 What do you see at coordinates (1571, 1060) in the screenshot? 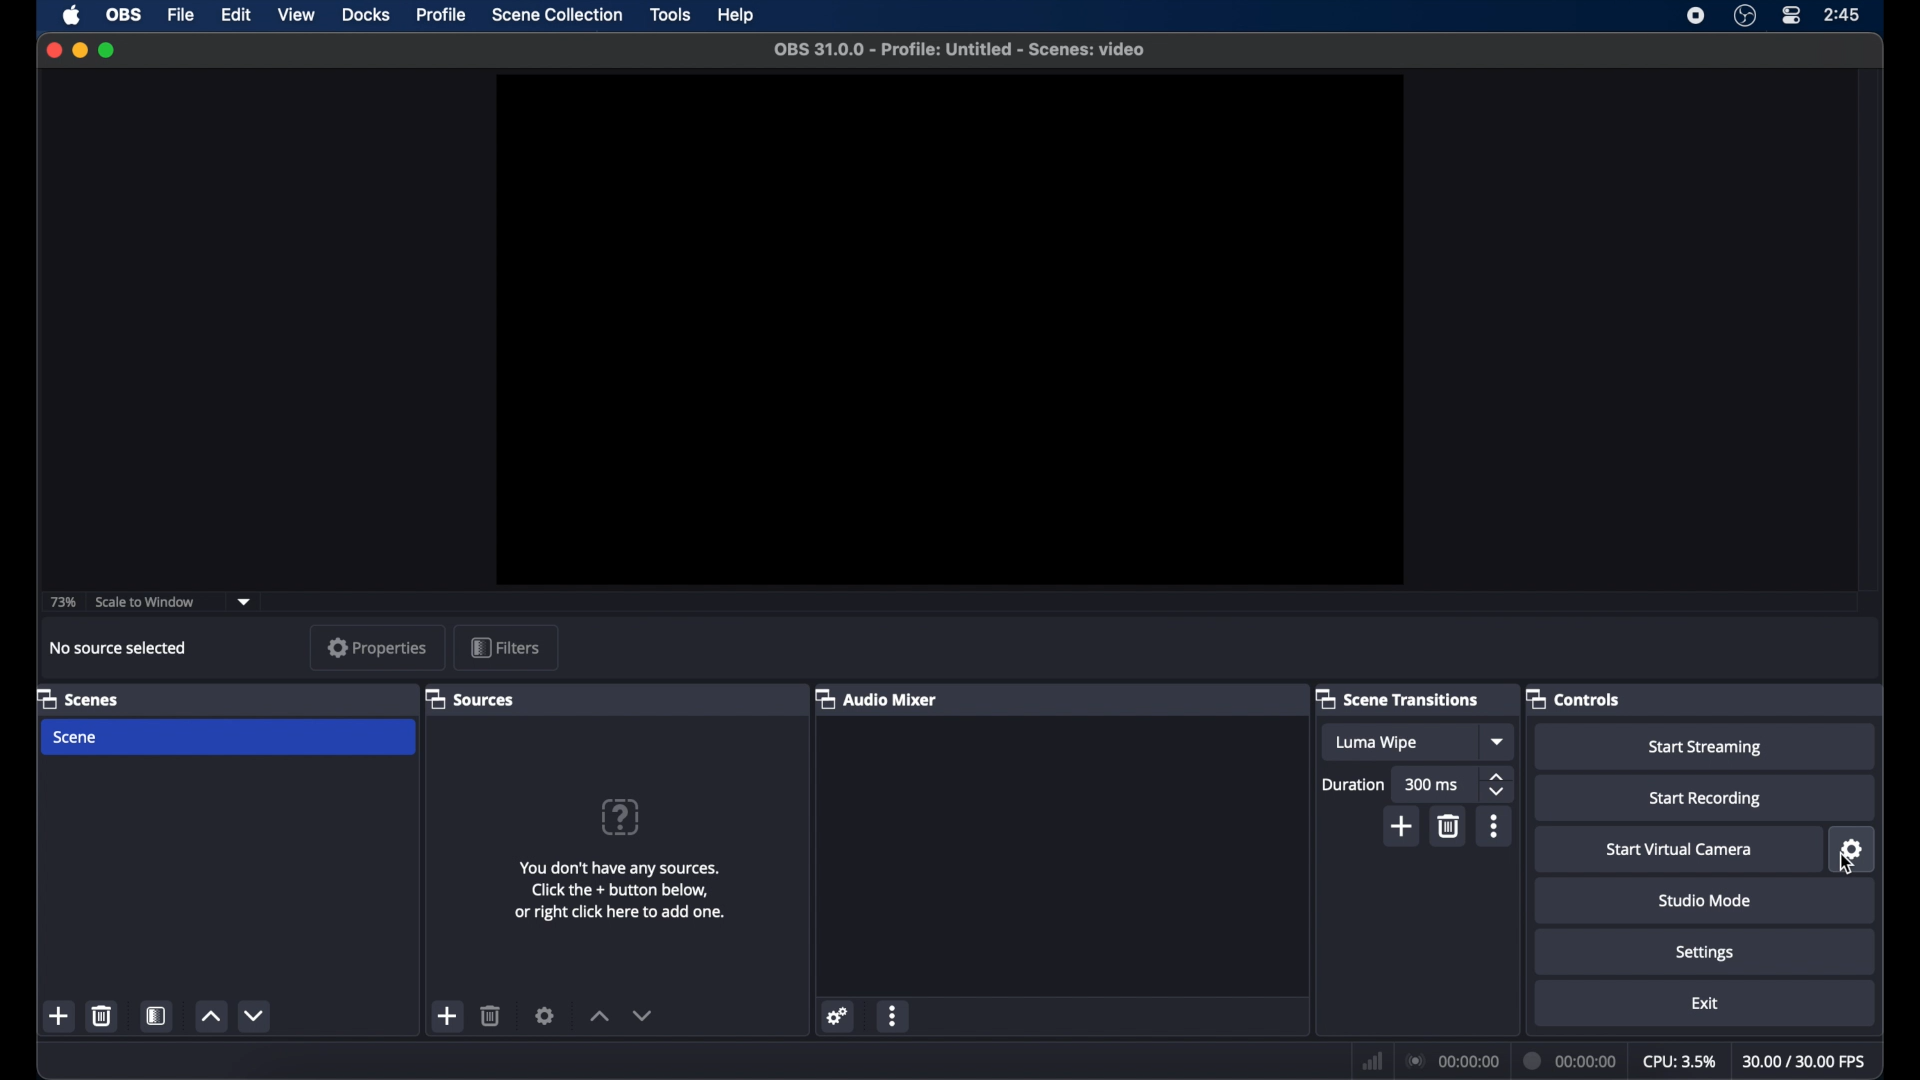
I see `duration` at bounding box center [1571, 1060].